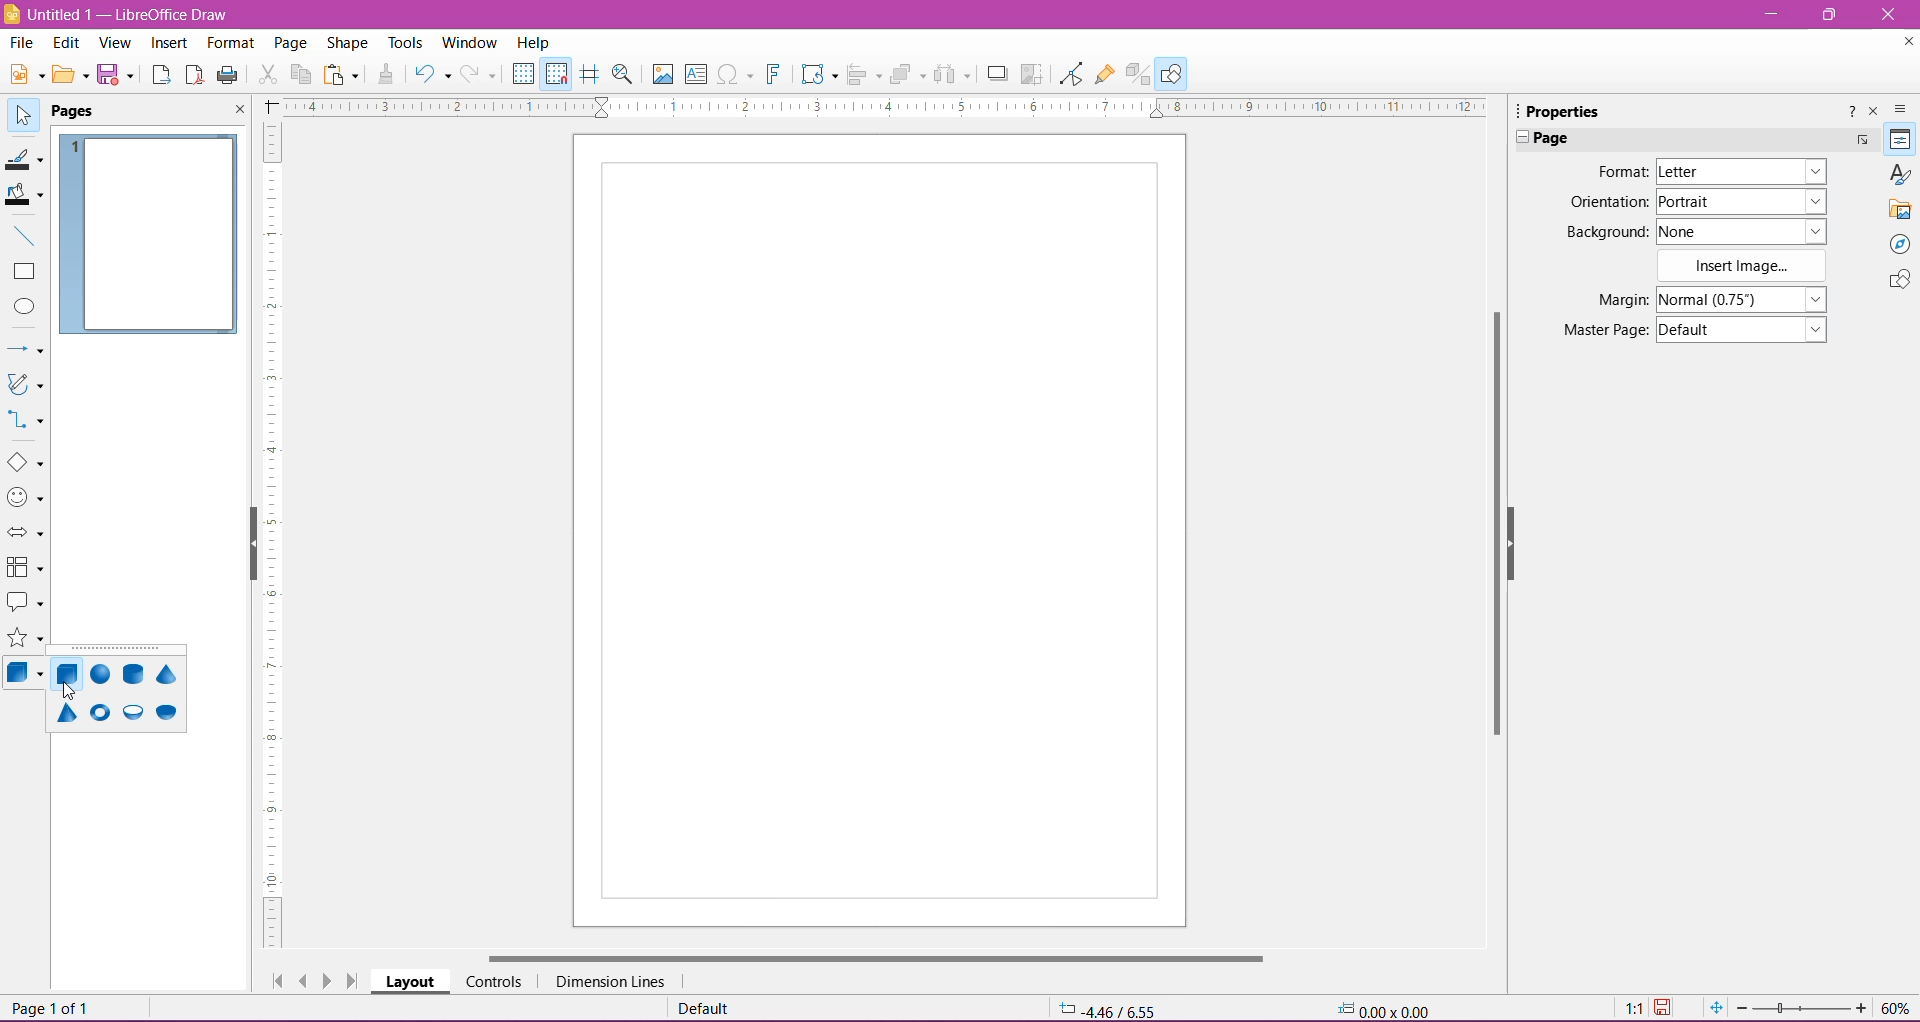 The width and height of the screenshot is (1920, 1022). I want to click on cursor, so click(55, 694).